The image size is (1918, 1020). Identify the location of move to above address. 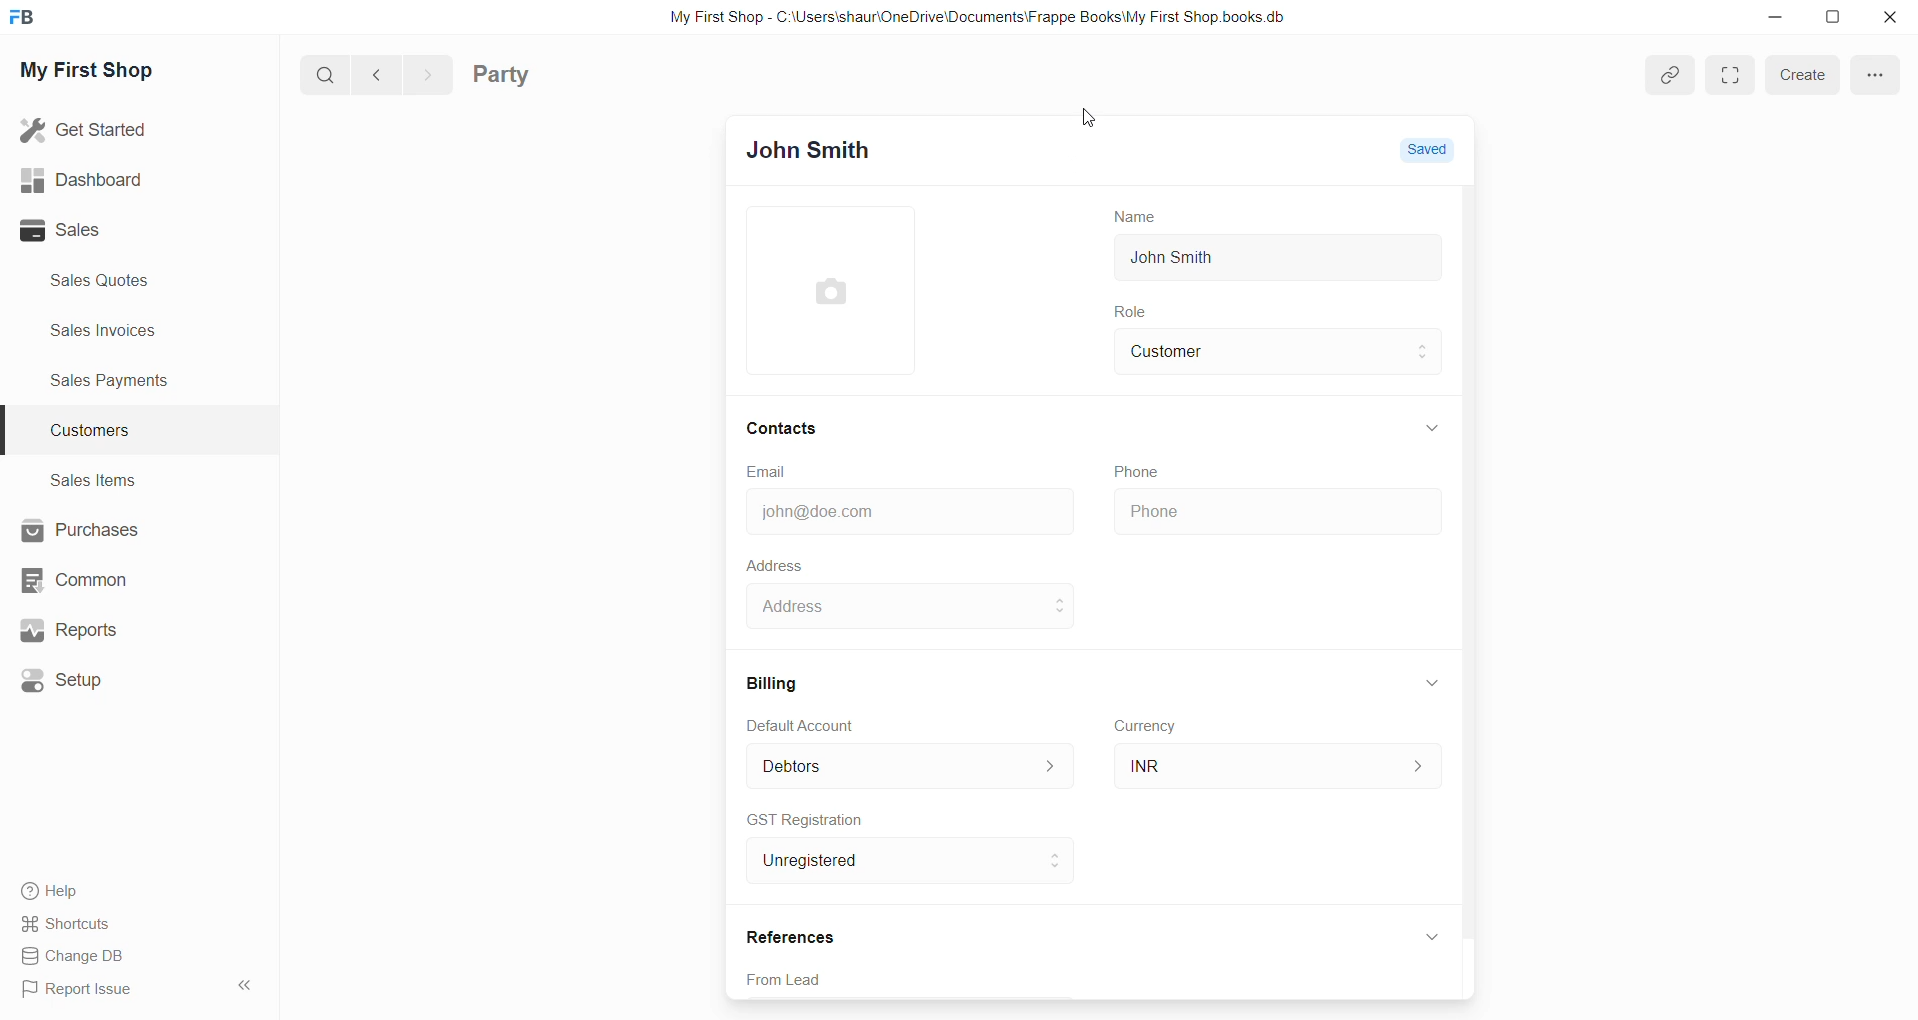
(1061, 598).